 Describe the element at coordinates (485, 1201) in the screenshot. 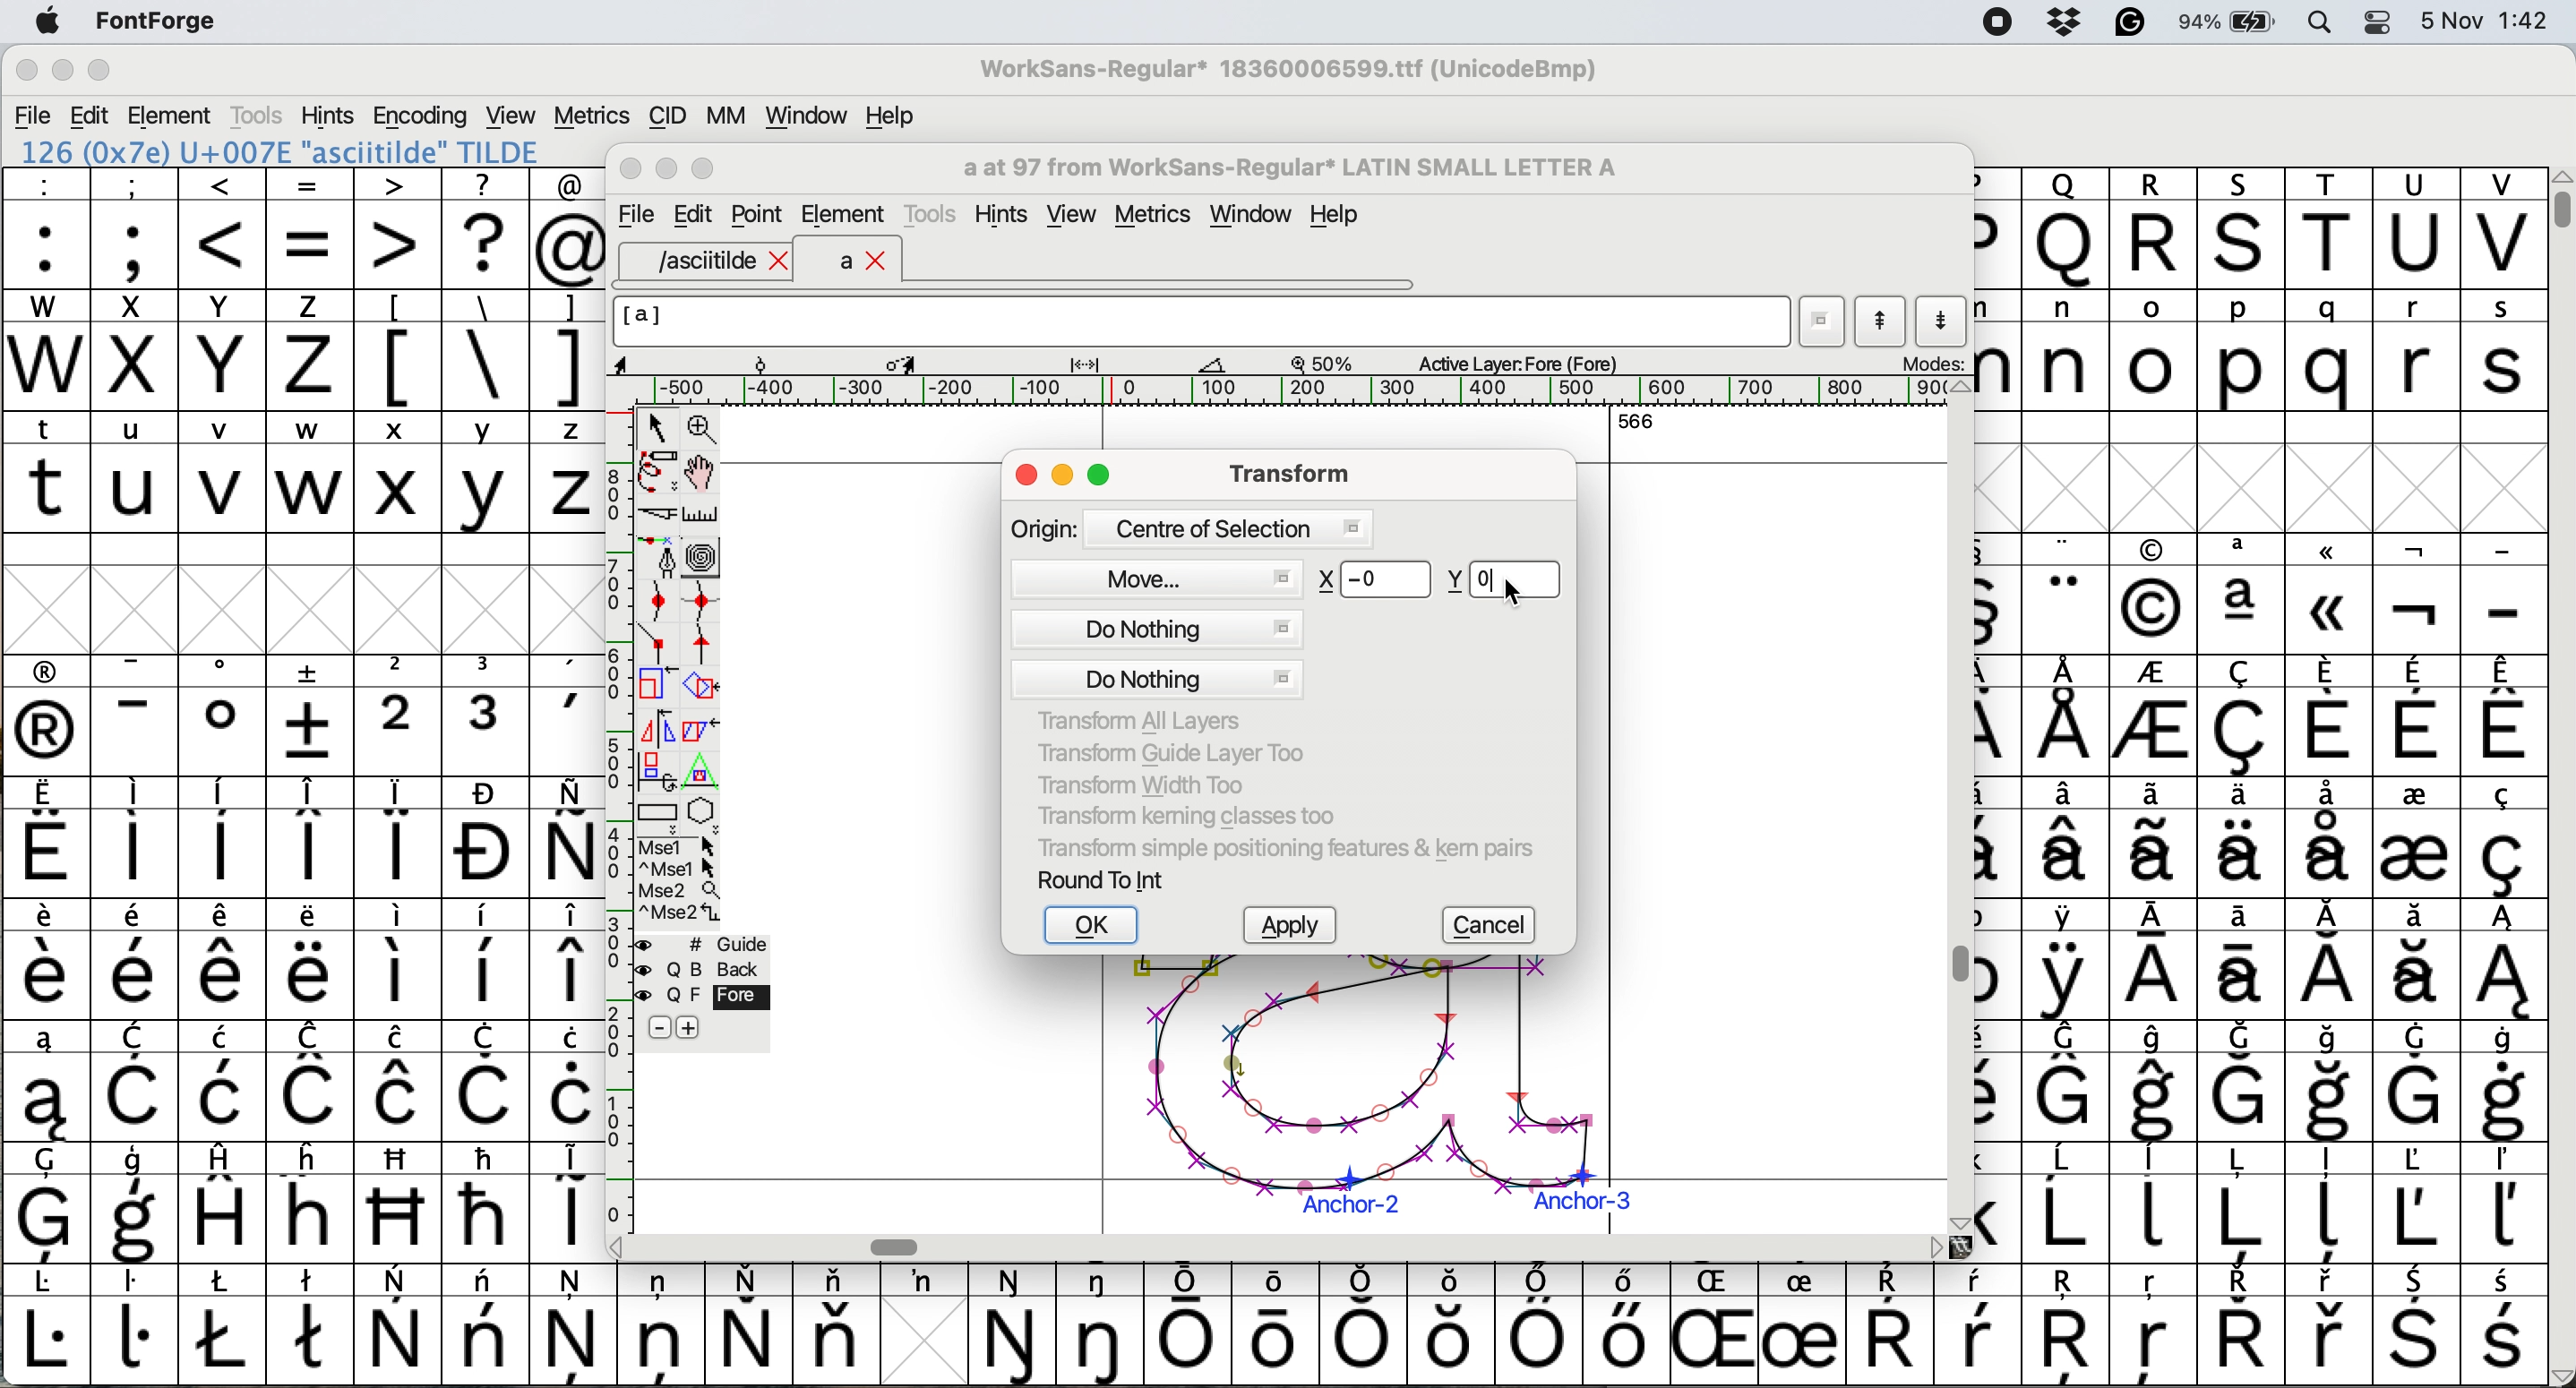

I see `symbol` at that location.